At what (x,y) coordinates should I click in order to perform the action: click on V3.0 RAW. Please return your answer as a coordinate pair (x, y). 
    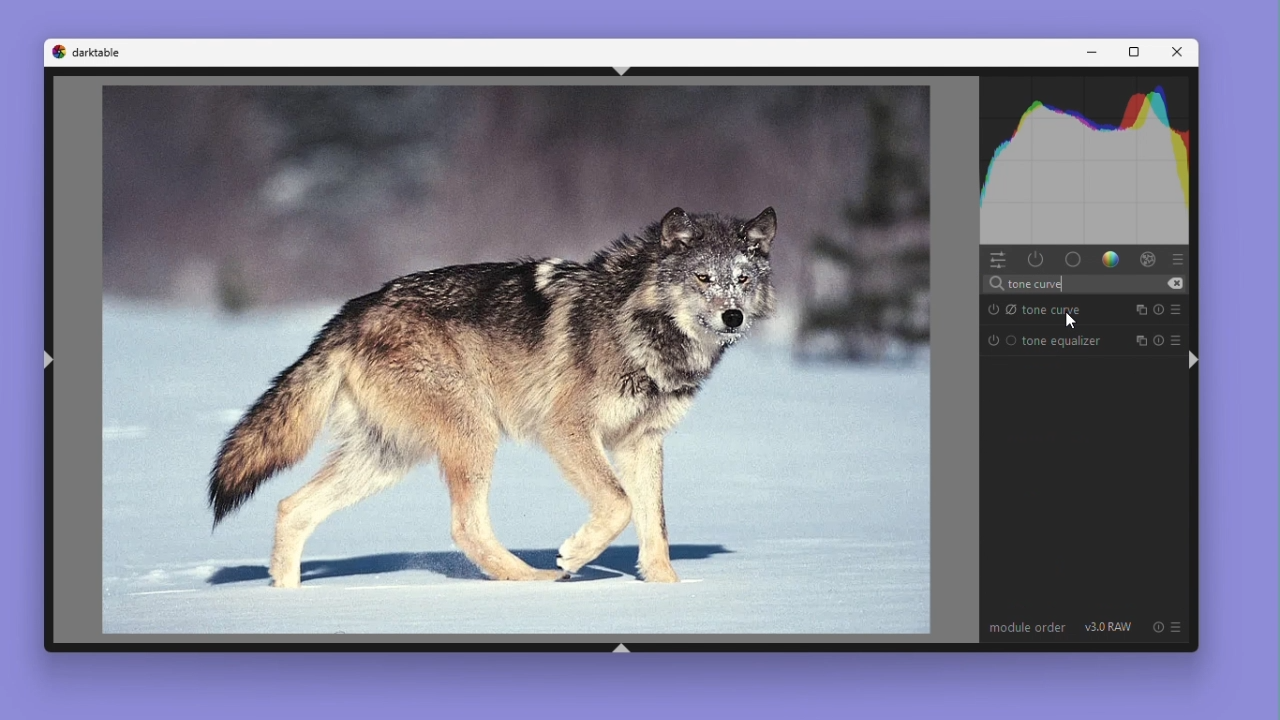
    Looking at the image, I should click on (1108, 628).